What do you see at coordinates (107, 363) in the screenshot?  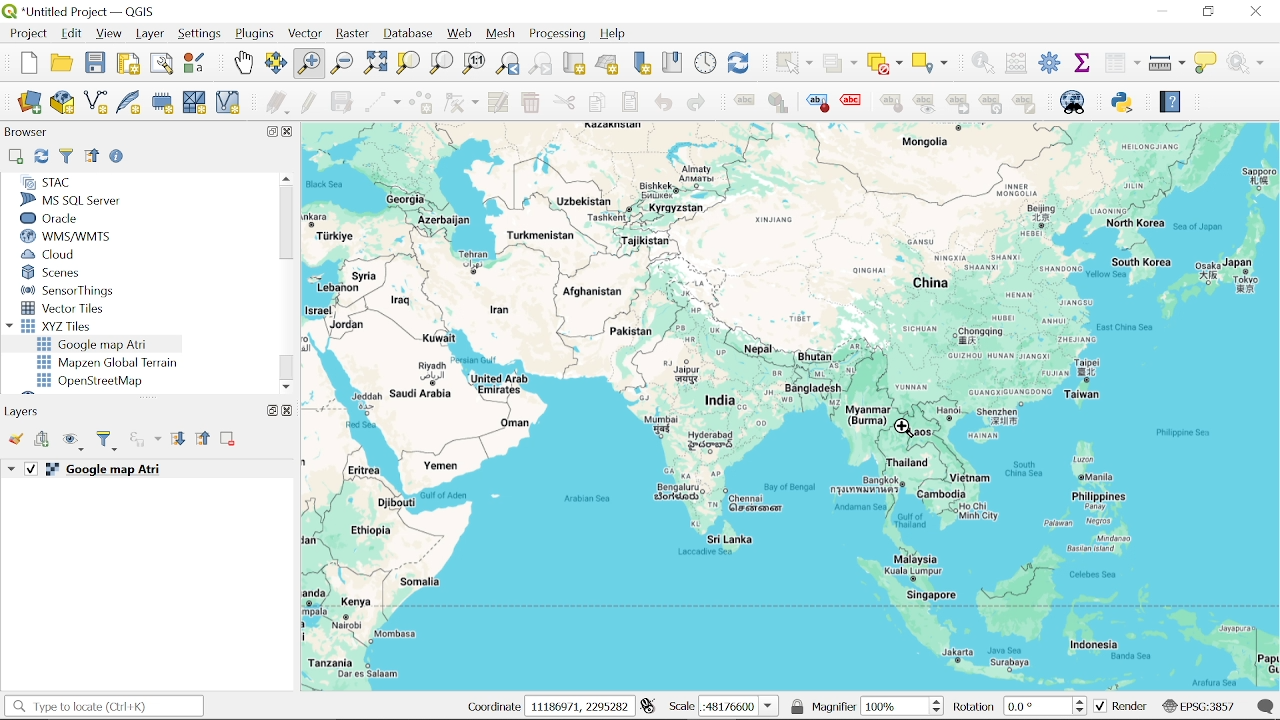 I see `Mapzen Global Terrain` at bounding box center [107, 363].